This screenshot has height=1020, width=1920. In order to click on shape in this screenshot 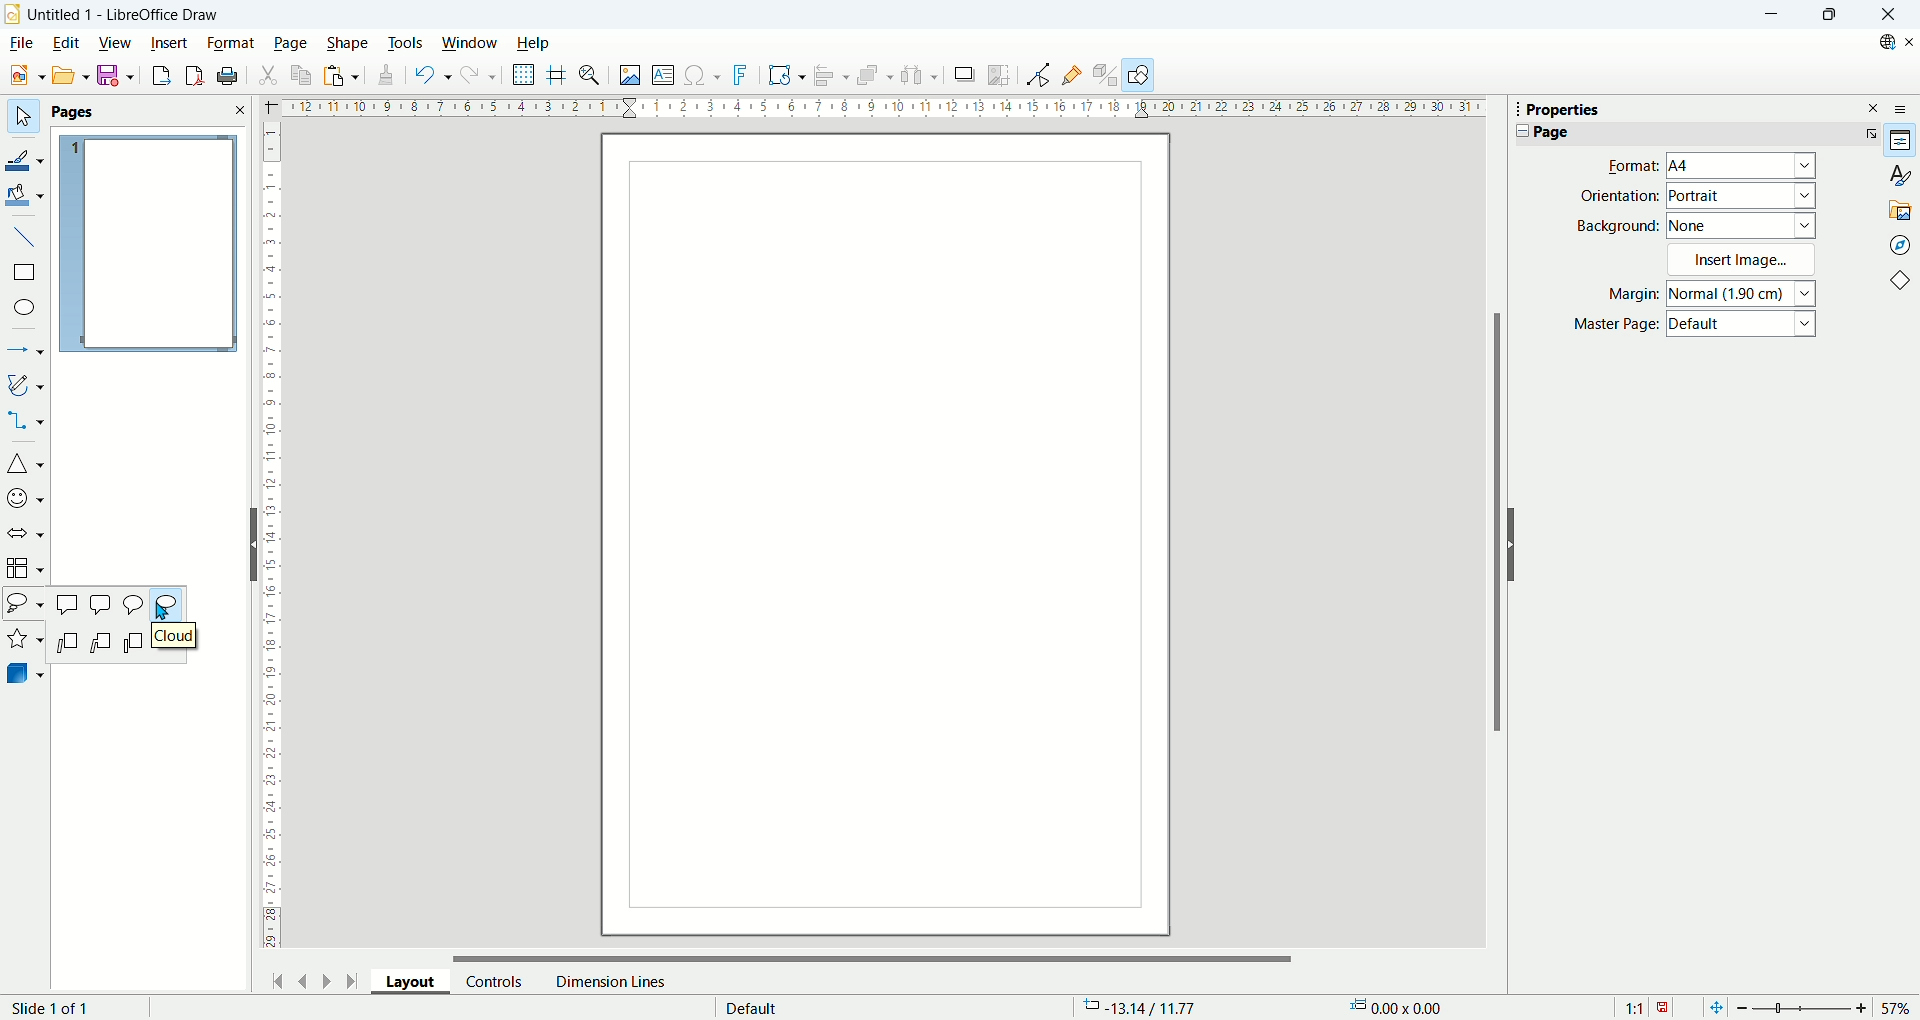, I will do `click(348, 43)`.